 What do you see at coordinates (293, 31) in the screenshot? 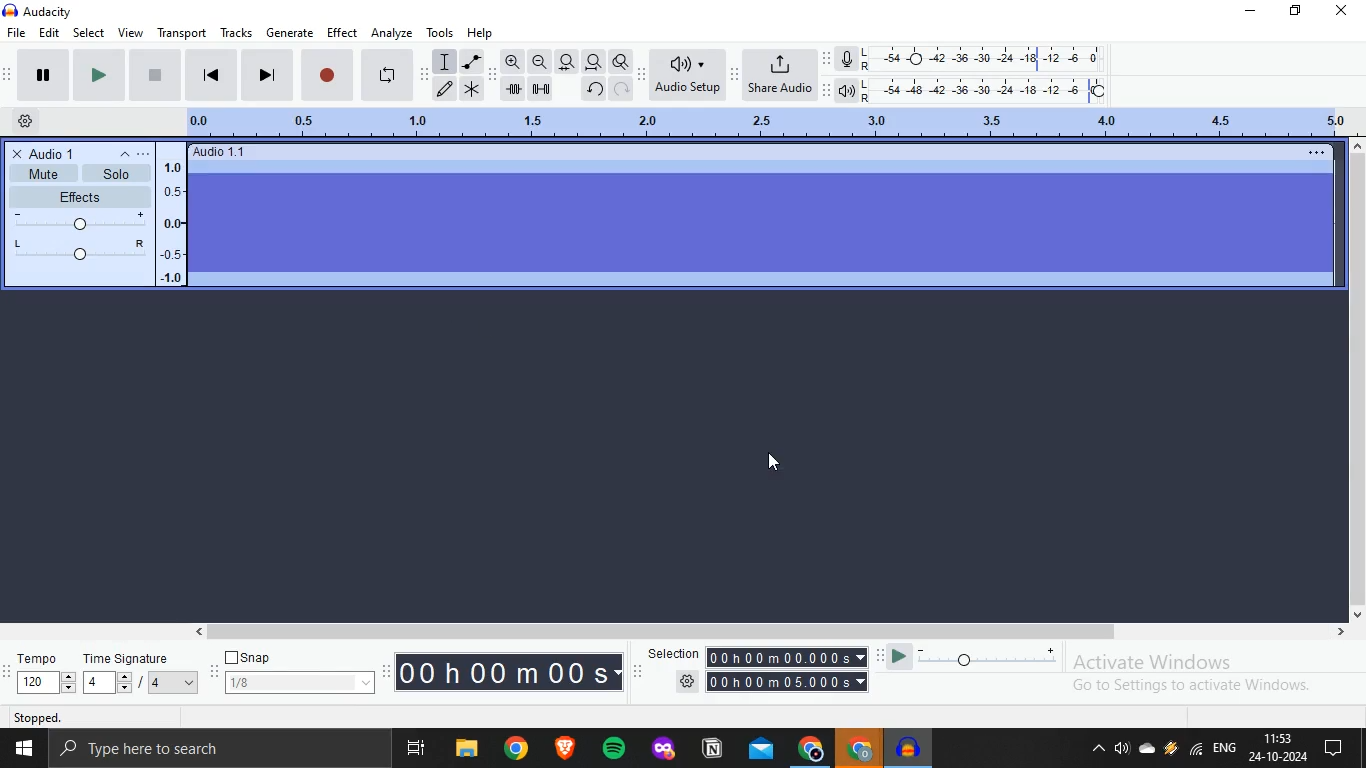
I see `Generate` at bounding box center [293, 31].